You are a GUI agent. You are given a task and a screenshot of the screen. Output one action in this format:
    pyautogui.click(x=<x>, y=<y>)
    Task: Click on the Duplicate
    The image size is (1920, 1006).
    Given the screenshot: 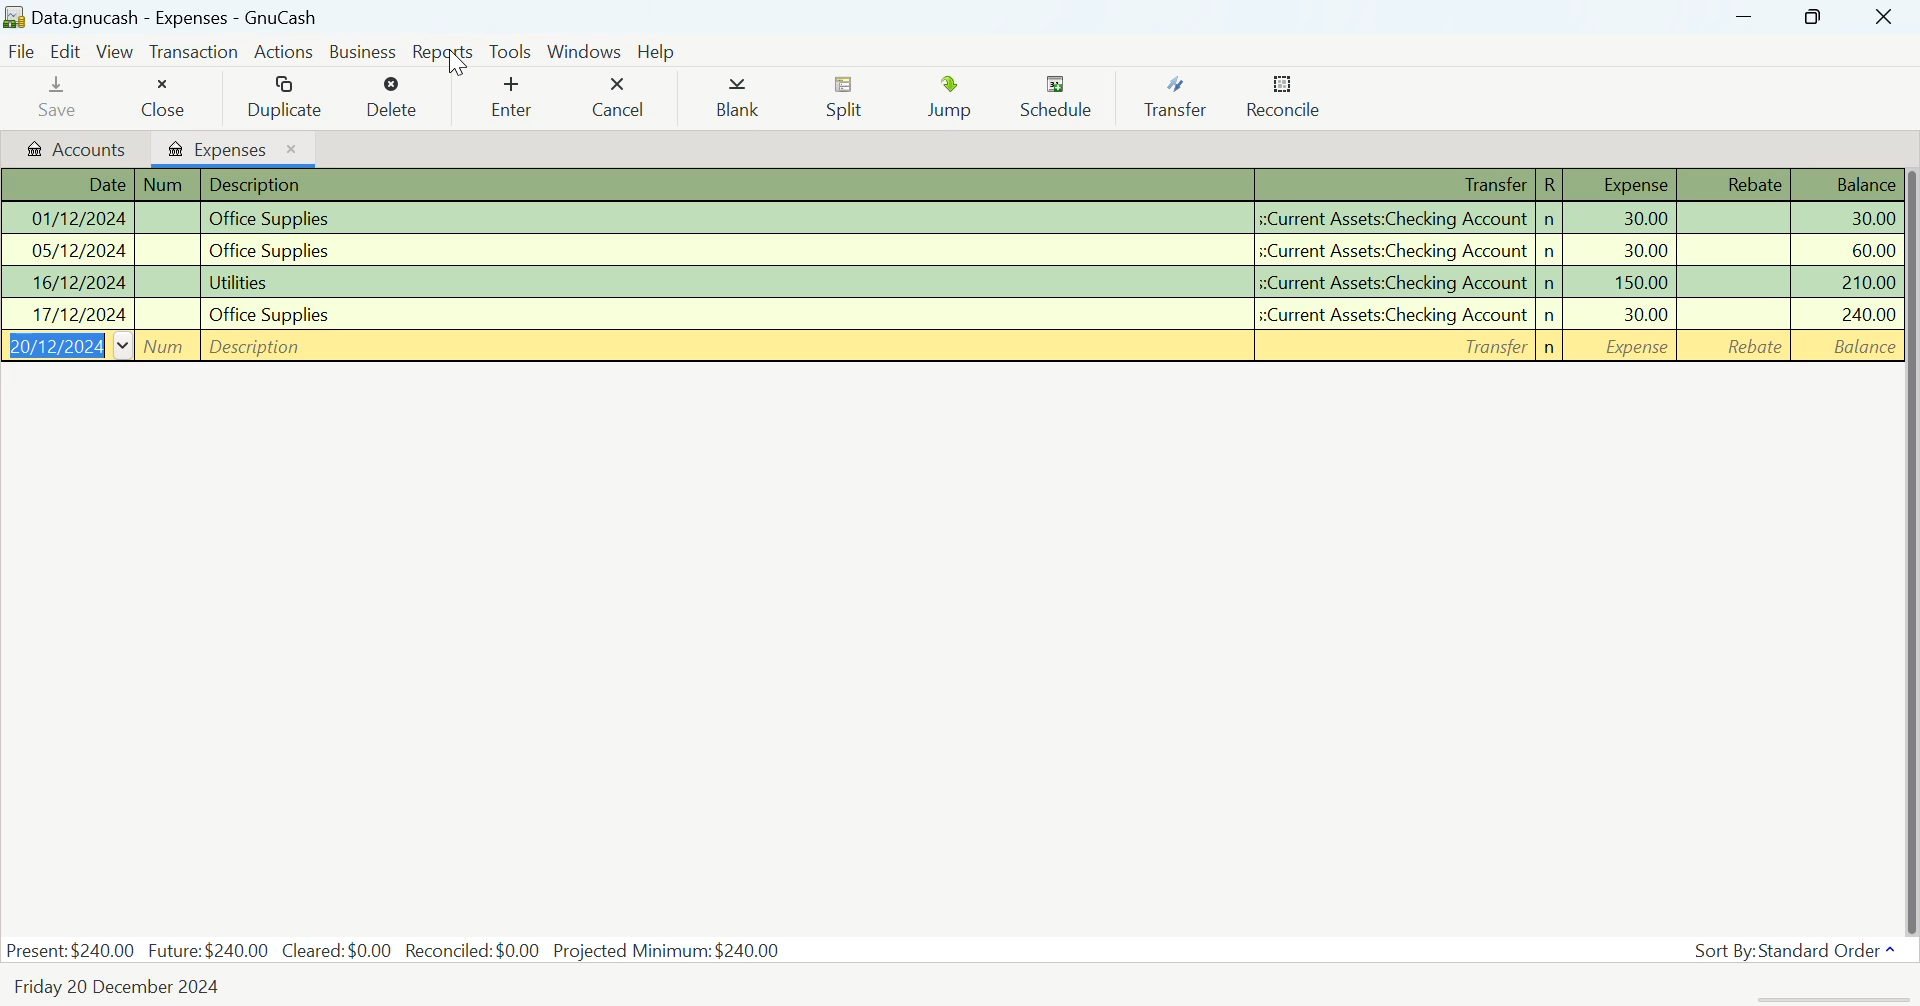 What is the action you would take?
    pyautogui.click(x=288, y=96)
    